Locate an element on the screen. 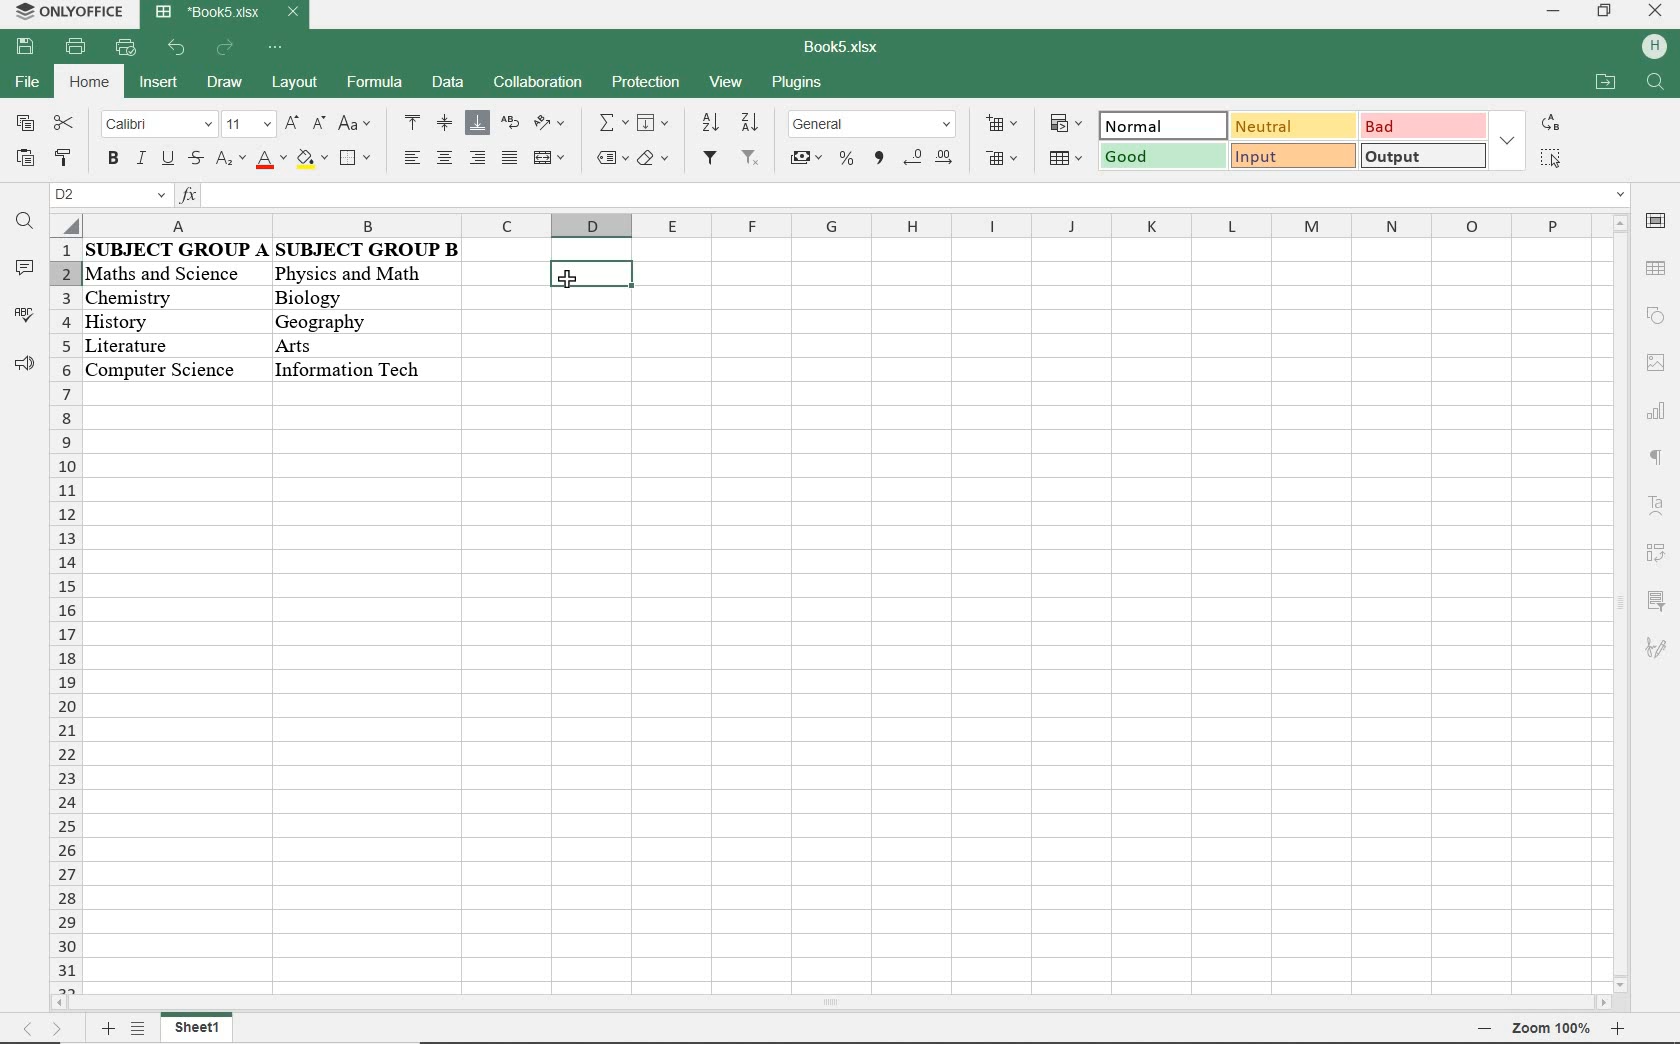 This screenshot has width=1680, height=1044. cursor on box is located at coordinates (571, 283).